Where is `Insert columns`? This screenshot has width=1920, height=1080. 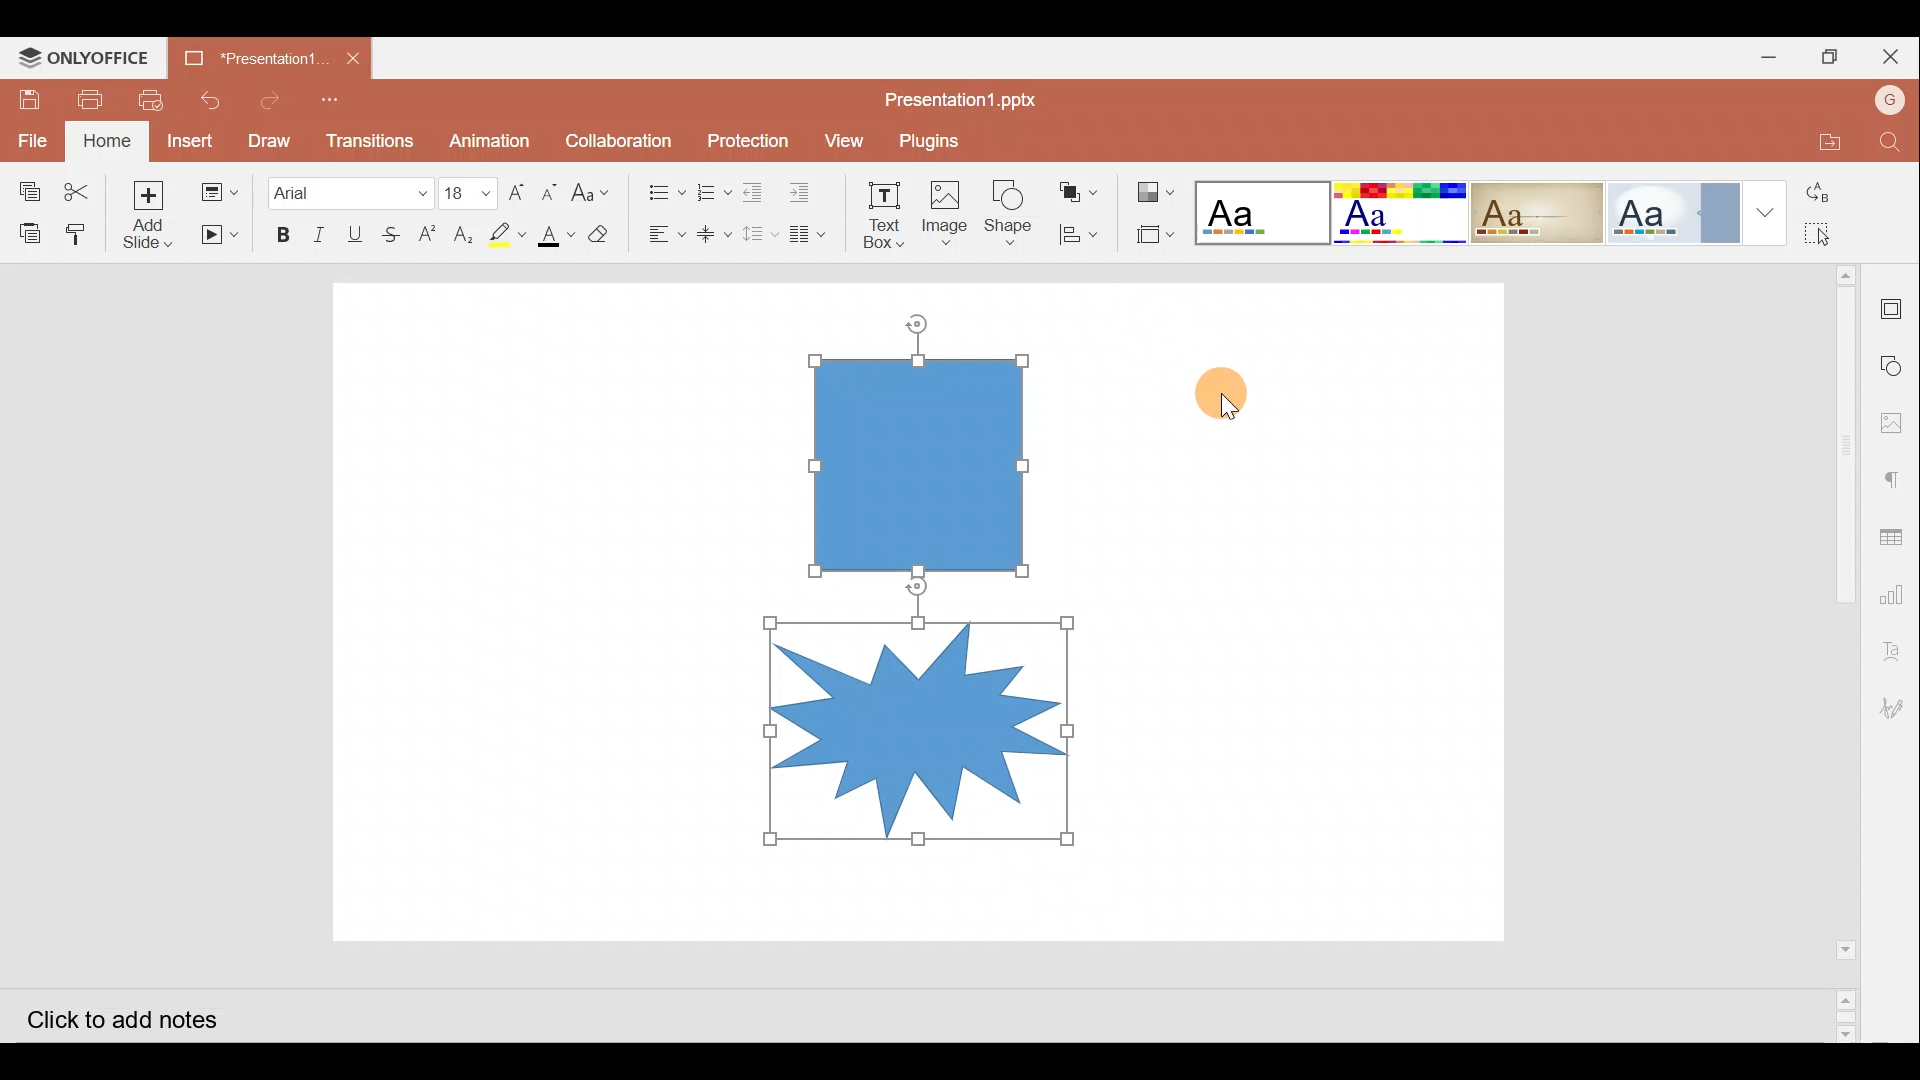 Insert columns is located at coordinates (812, 234).